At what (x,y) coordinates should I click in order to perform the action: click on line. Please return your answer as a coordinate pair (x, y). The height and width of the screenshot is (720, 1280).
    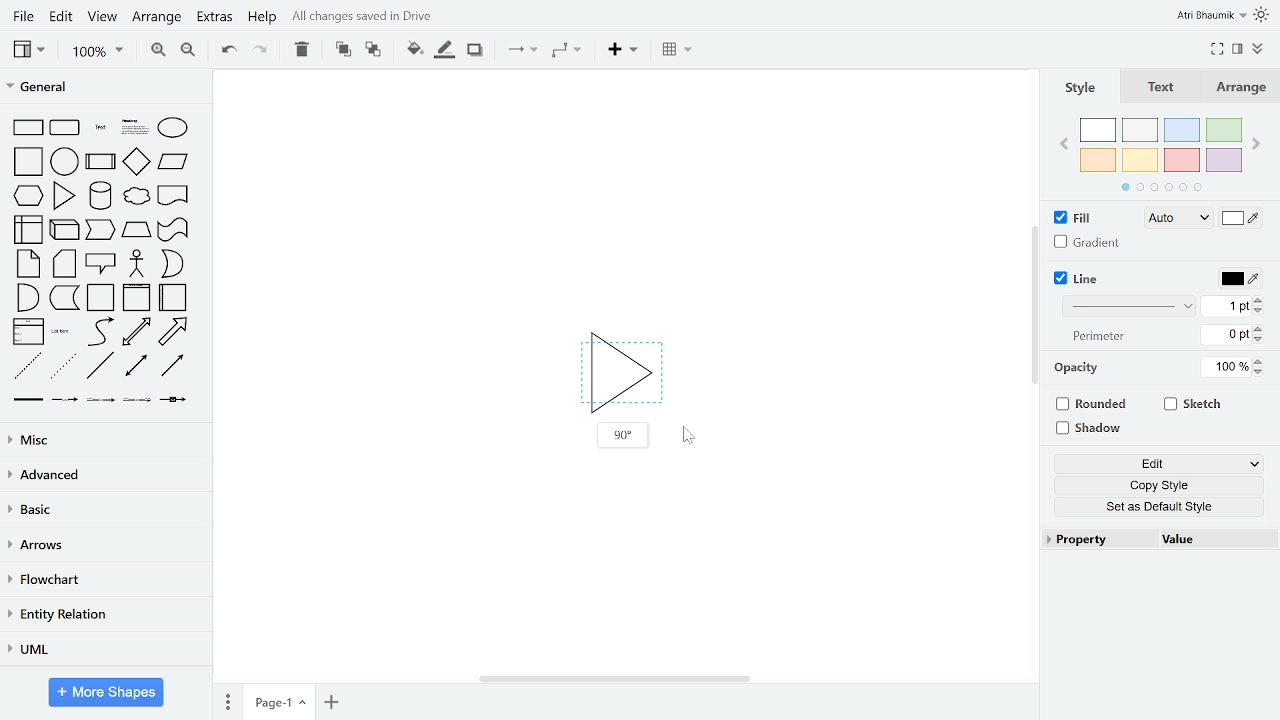
    Looking at the image, I should click on (100, 368).